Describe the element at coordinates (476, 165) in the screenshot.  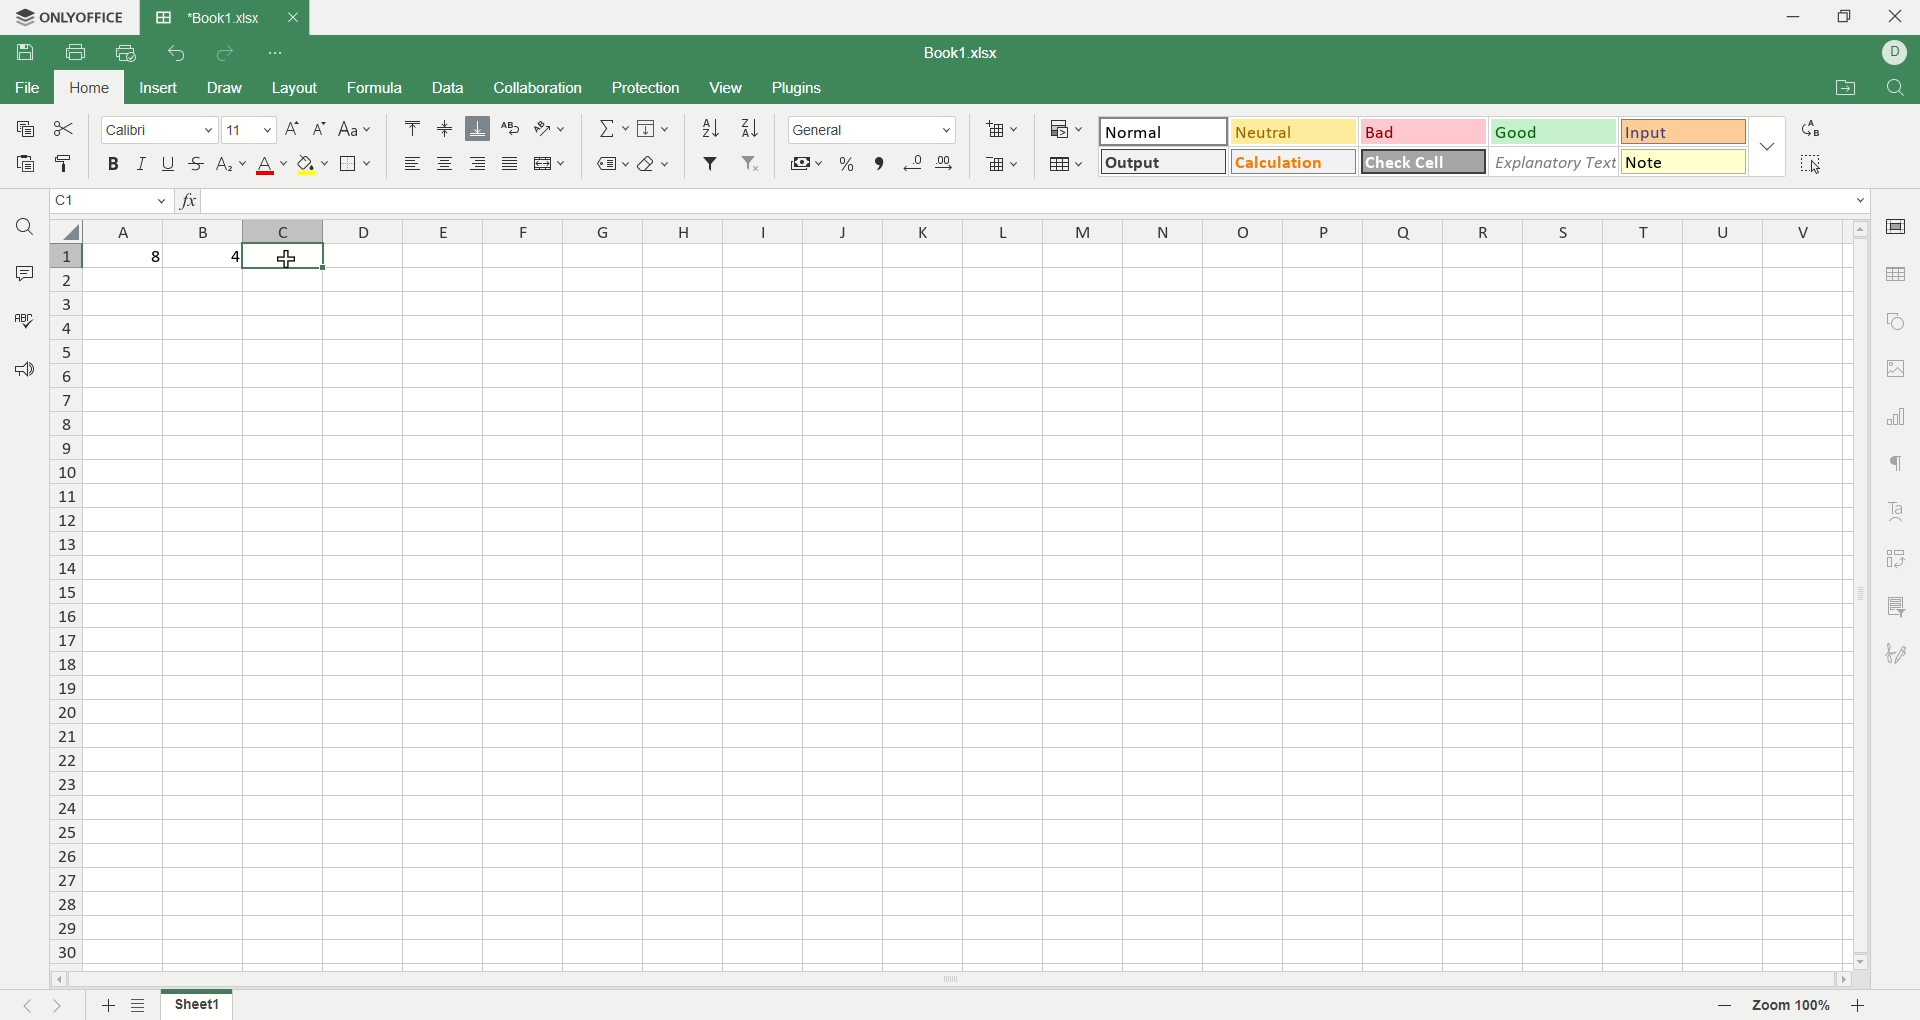
I see `align left` at that location.